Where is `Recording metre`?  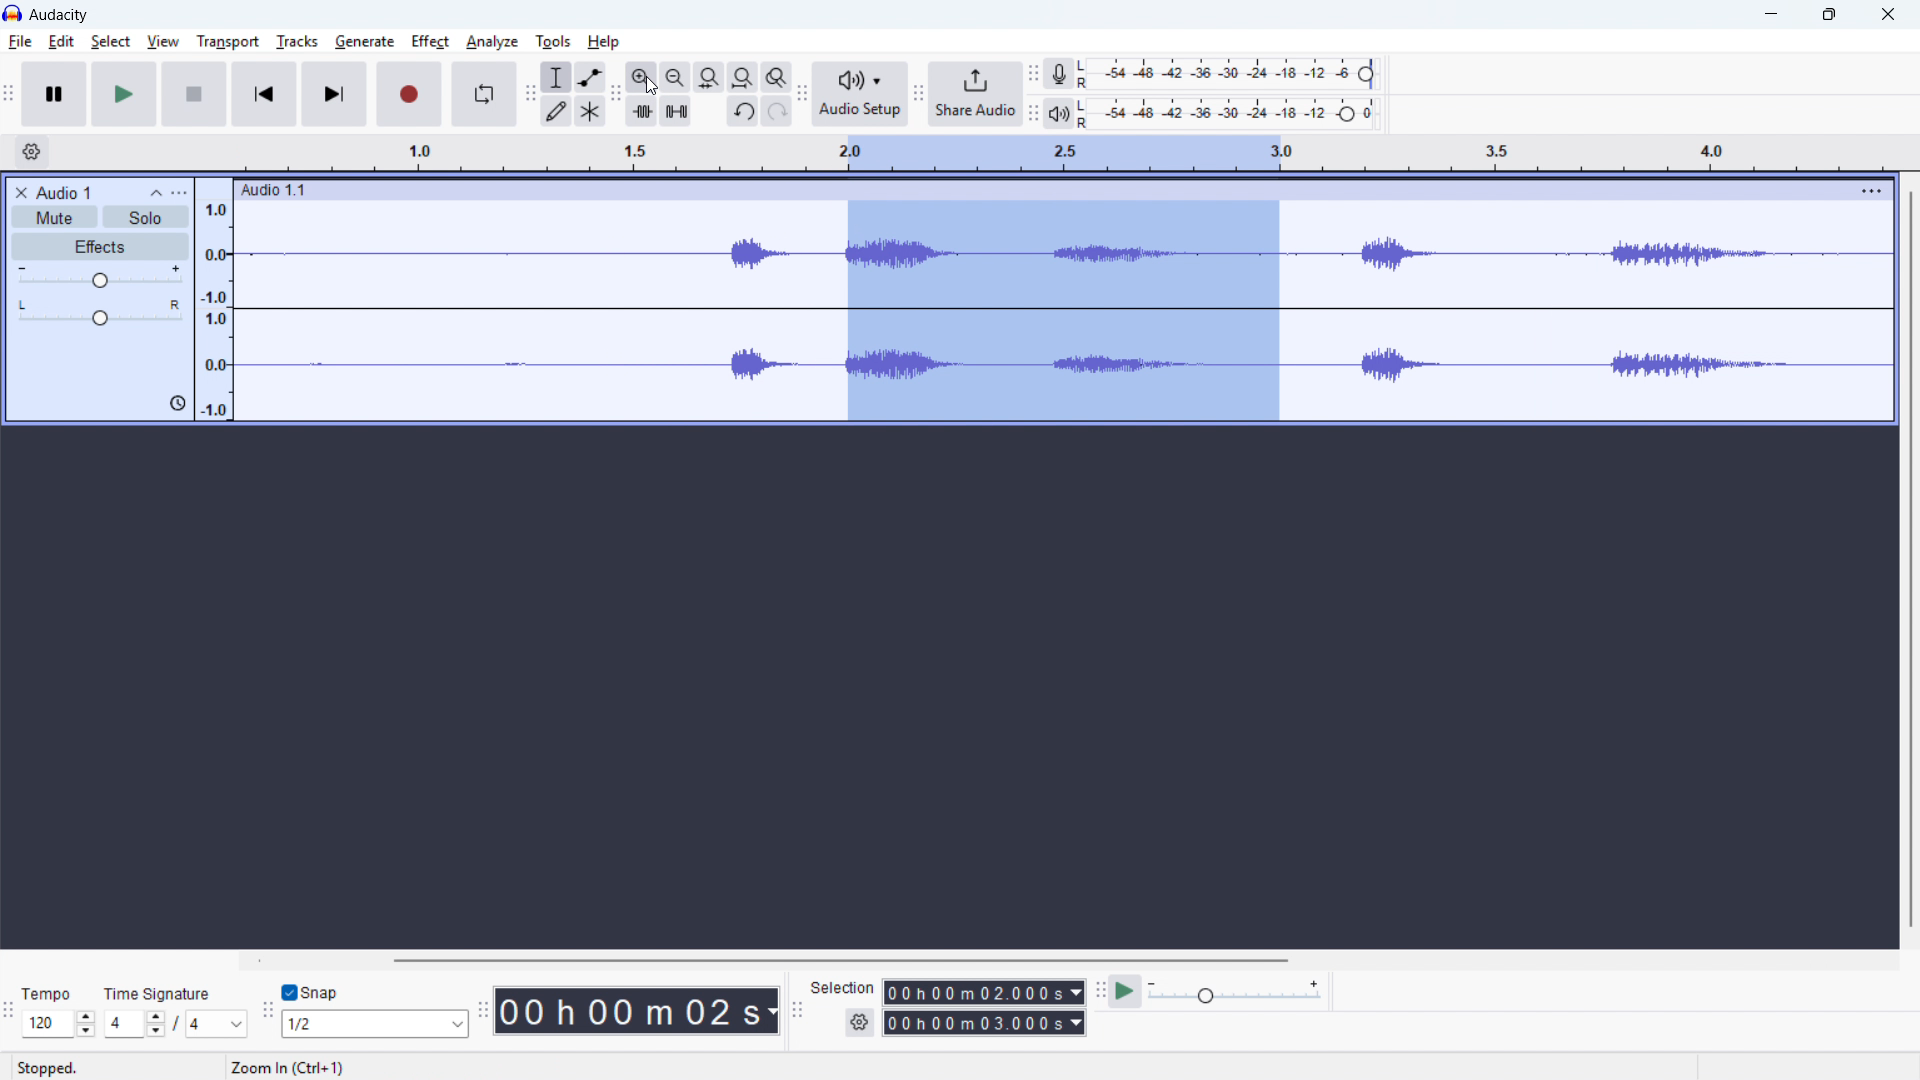
Recording metre is located at coordinates (1058, 75).